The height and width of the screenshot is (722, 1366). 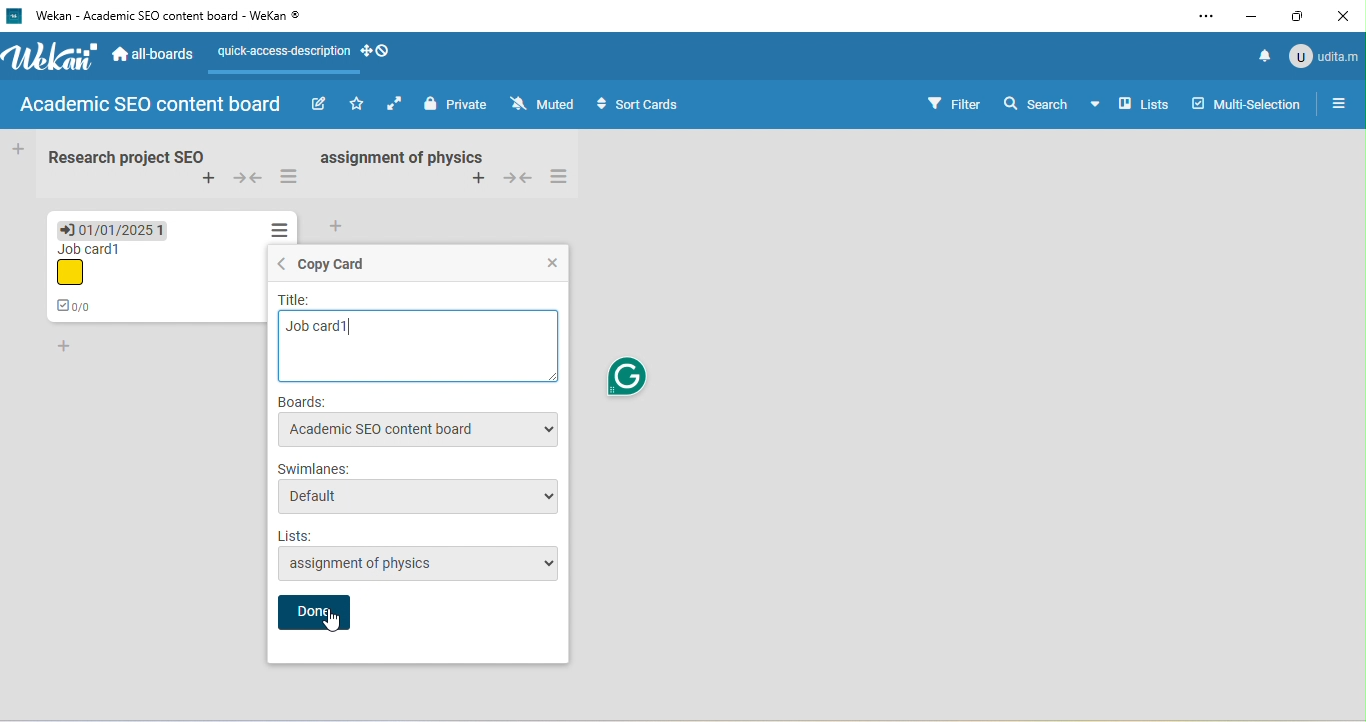 I want to click on private, so click(x=458, y=105).